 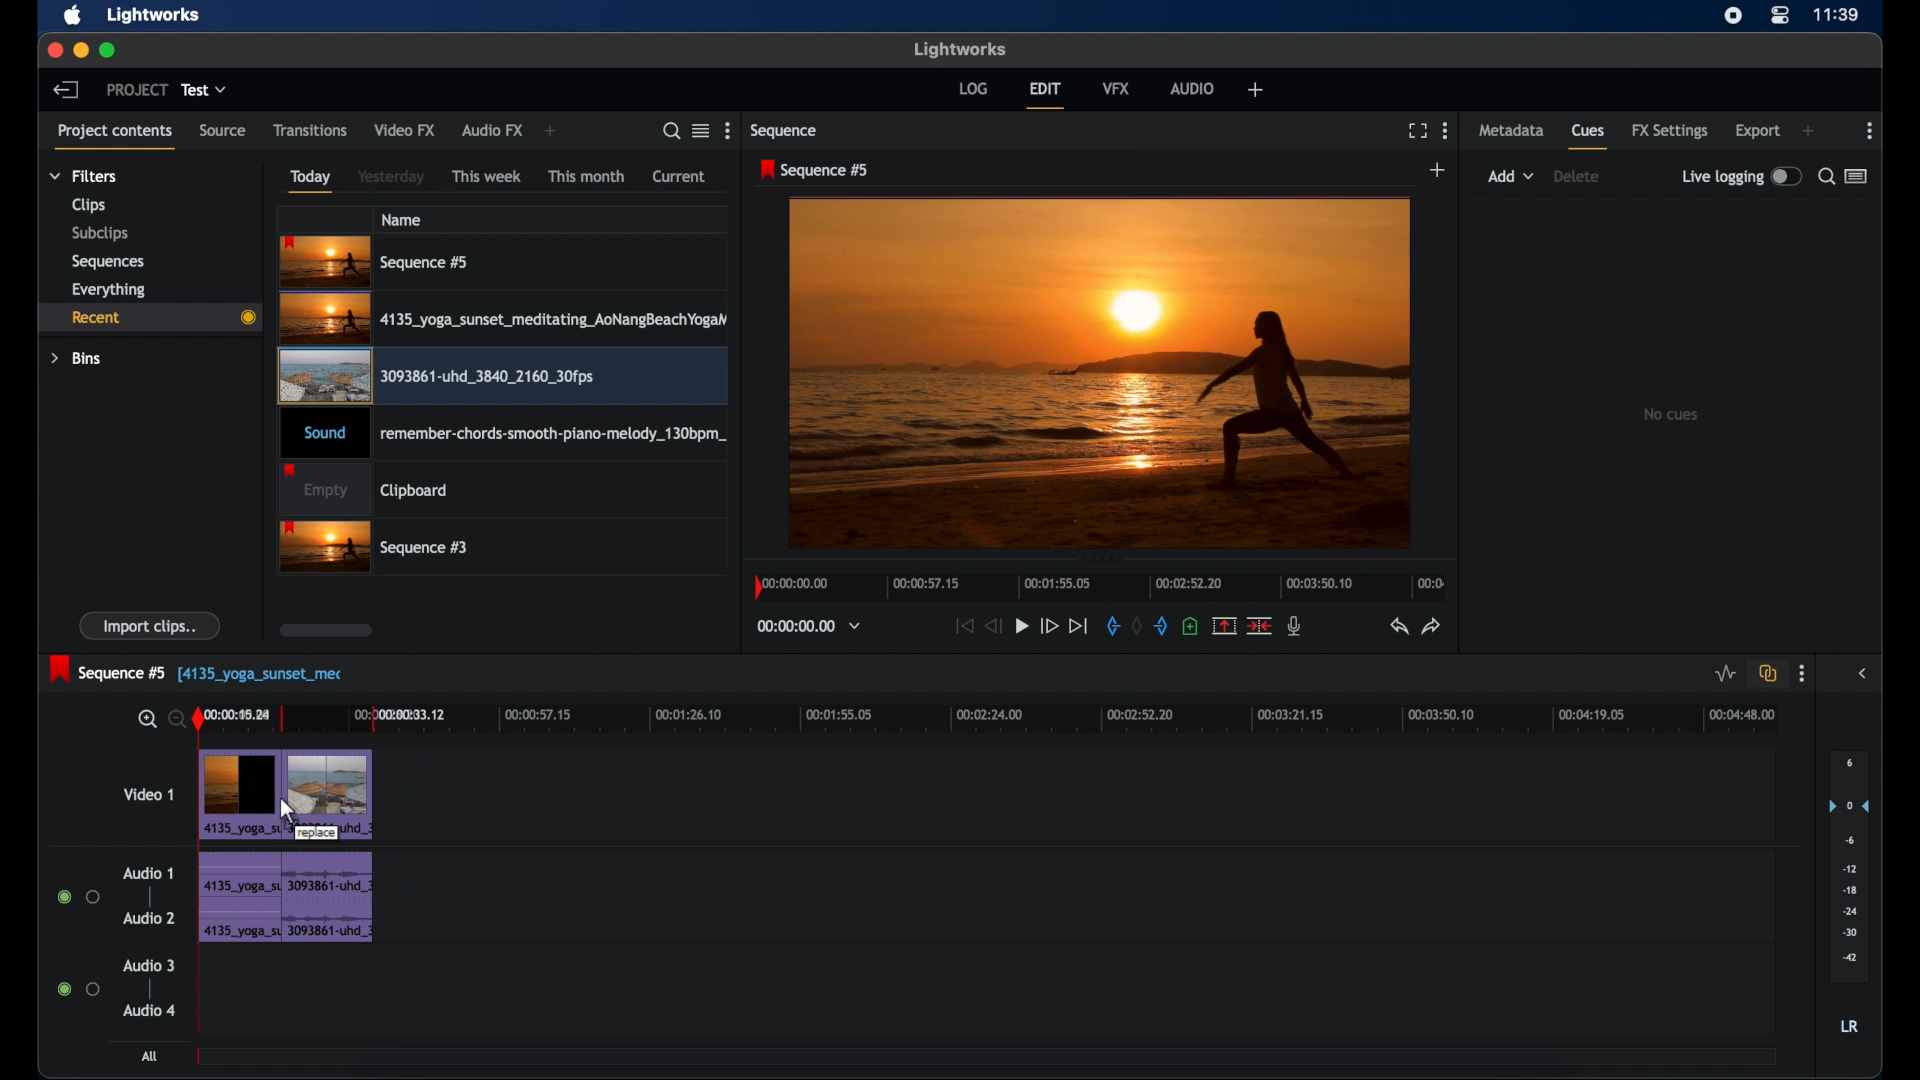 What do you see at coordinates (1510, 131) in the screenshot?
I see `metadata` at bounding box center [1510, 131].